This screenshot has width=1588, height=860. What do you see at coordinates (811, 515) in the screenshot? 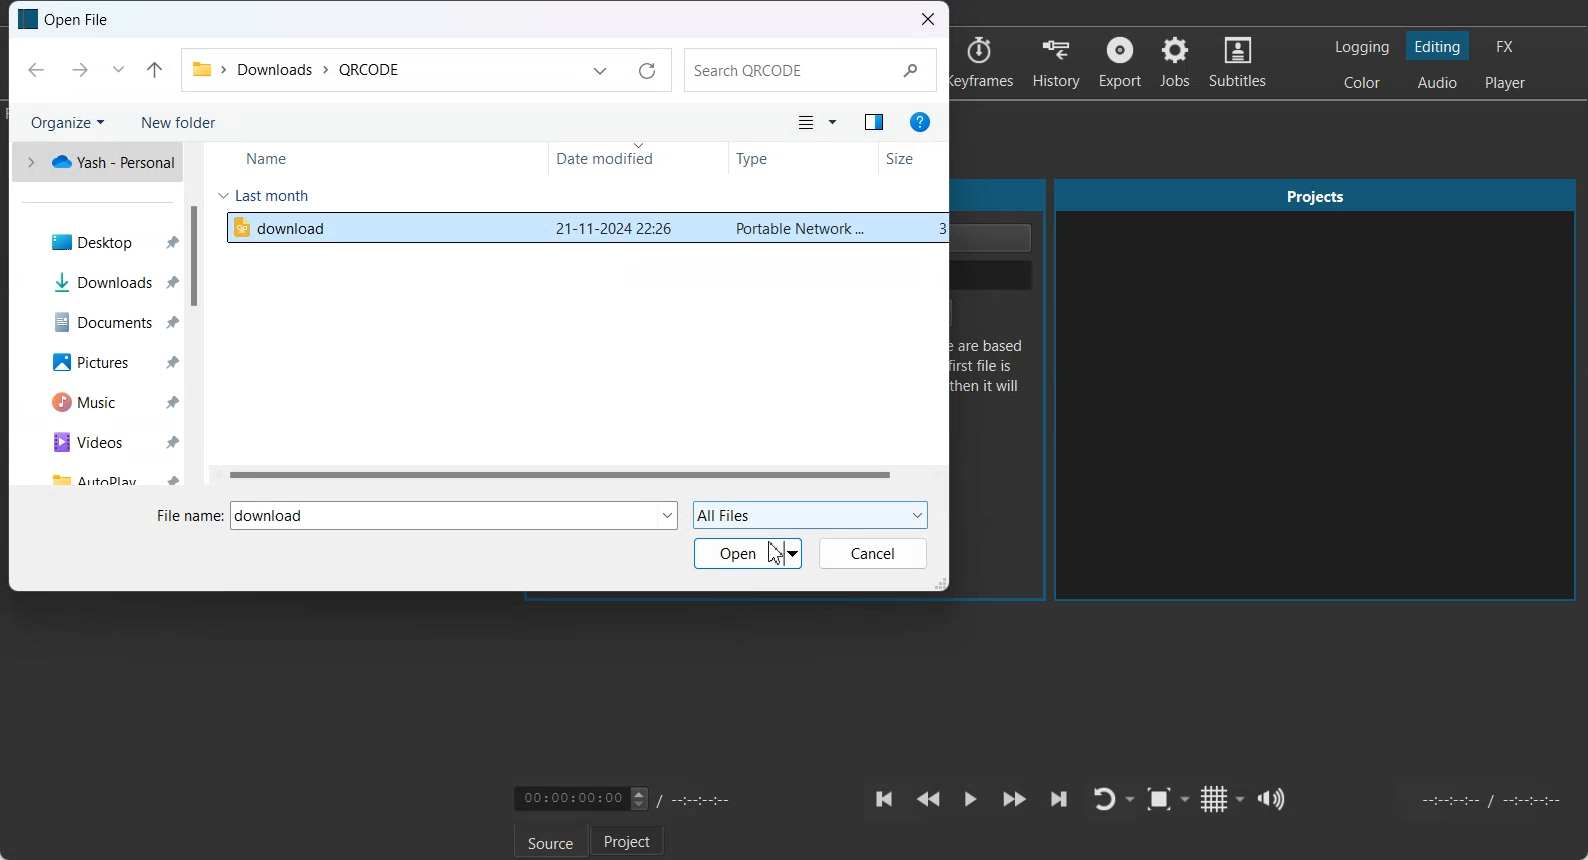
I see `All Files` at bounding box center [811, 515].